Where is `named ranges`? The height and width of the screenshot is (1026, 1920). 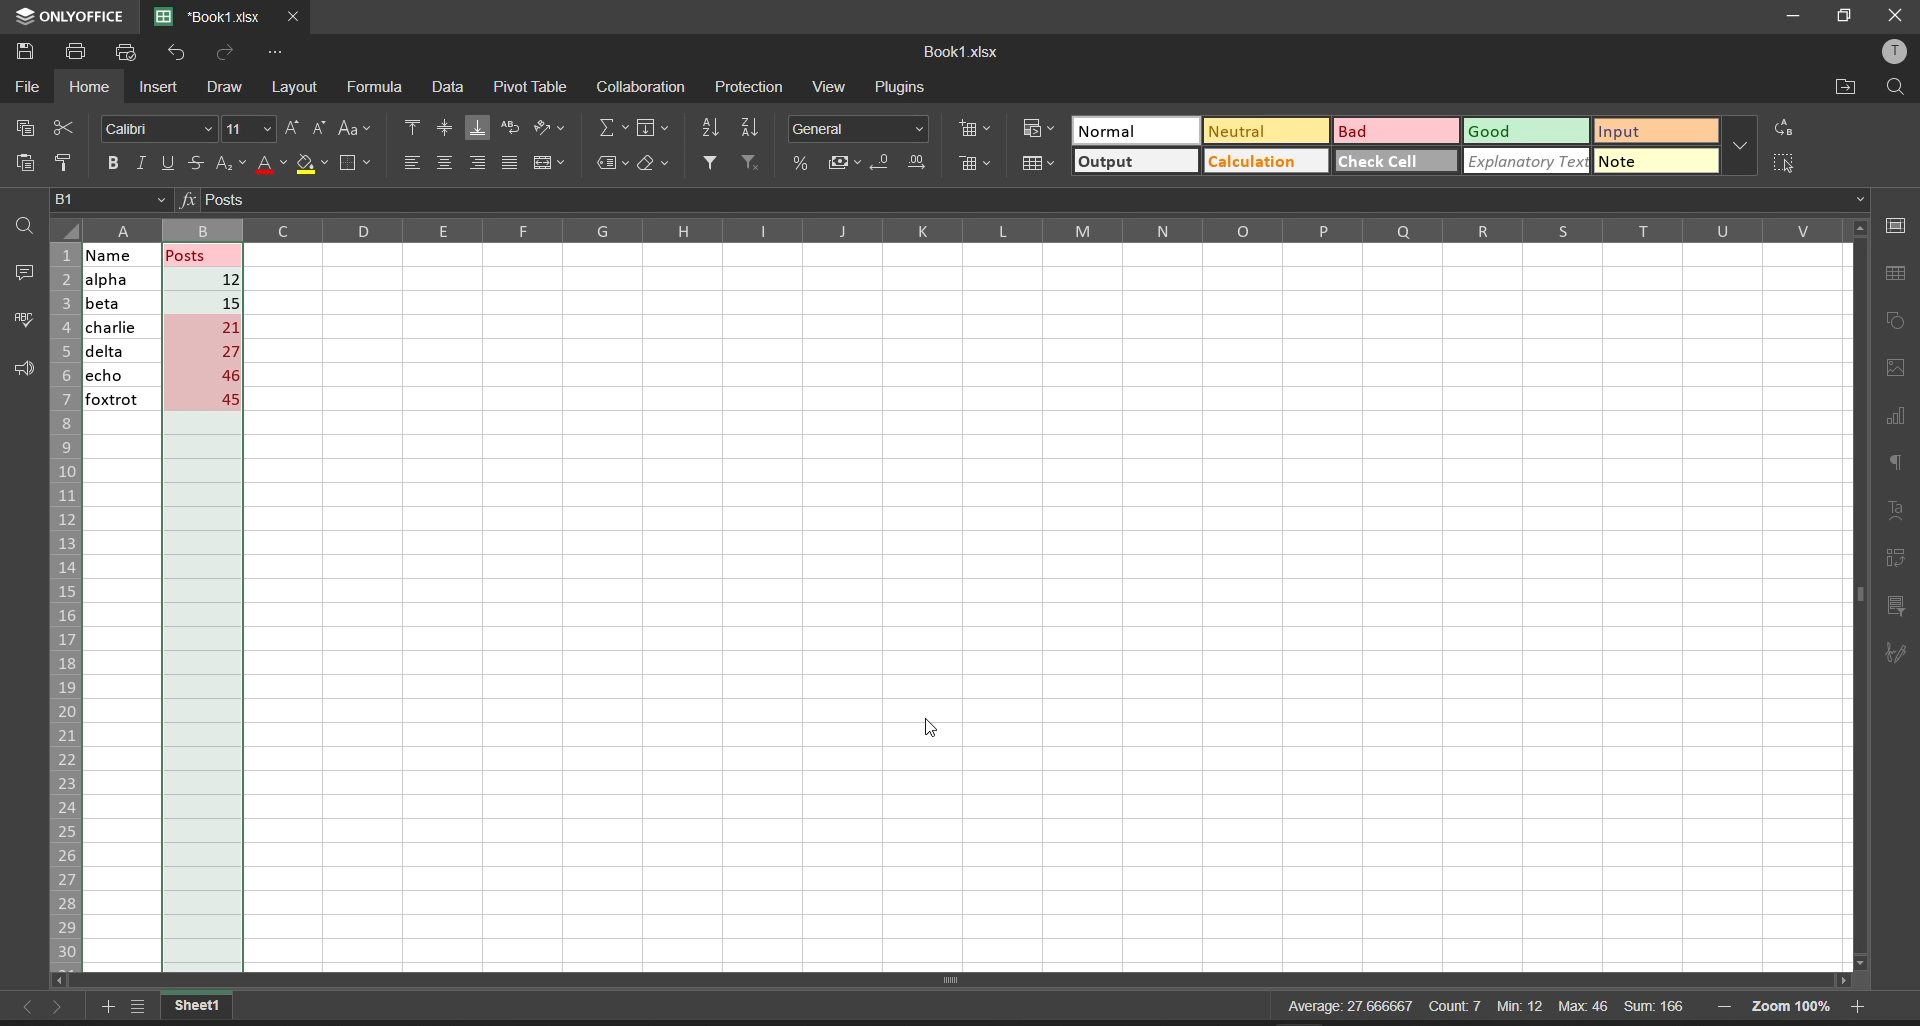 named ranges is located at coordinates (607, 163).